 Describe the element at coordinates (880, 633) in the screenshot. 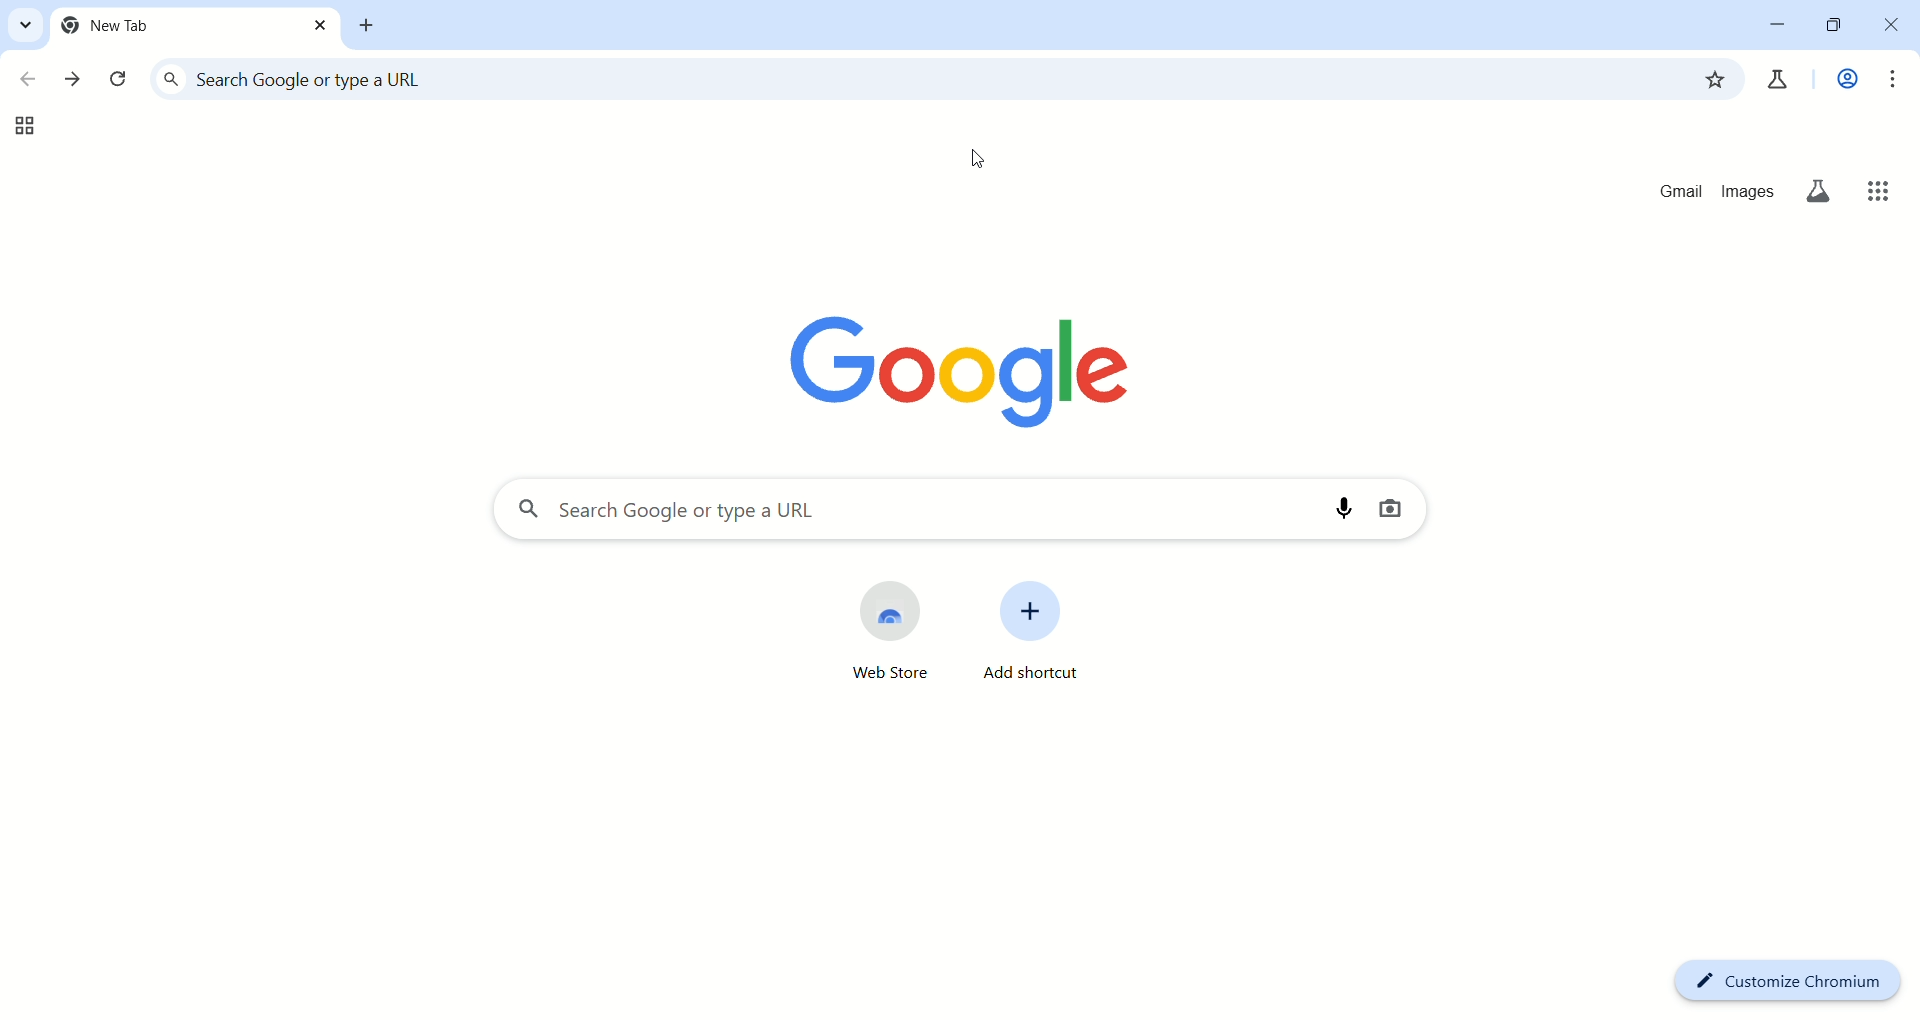

I see `web store` at that location.